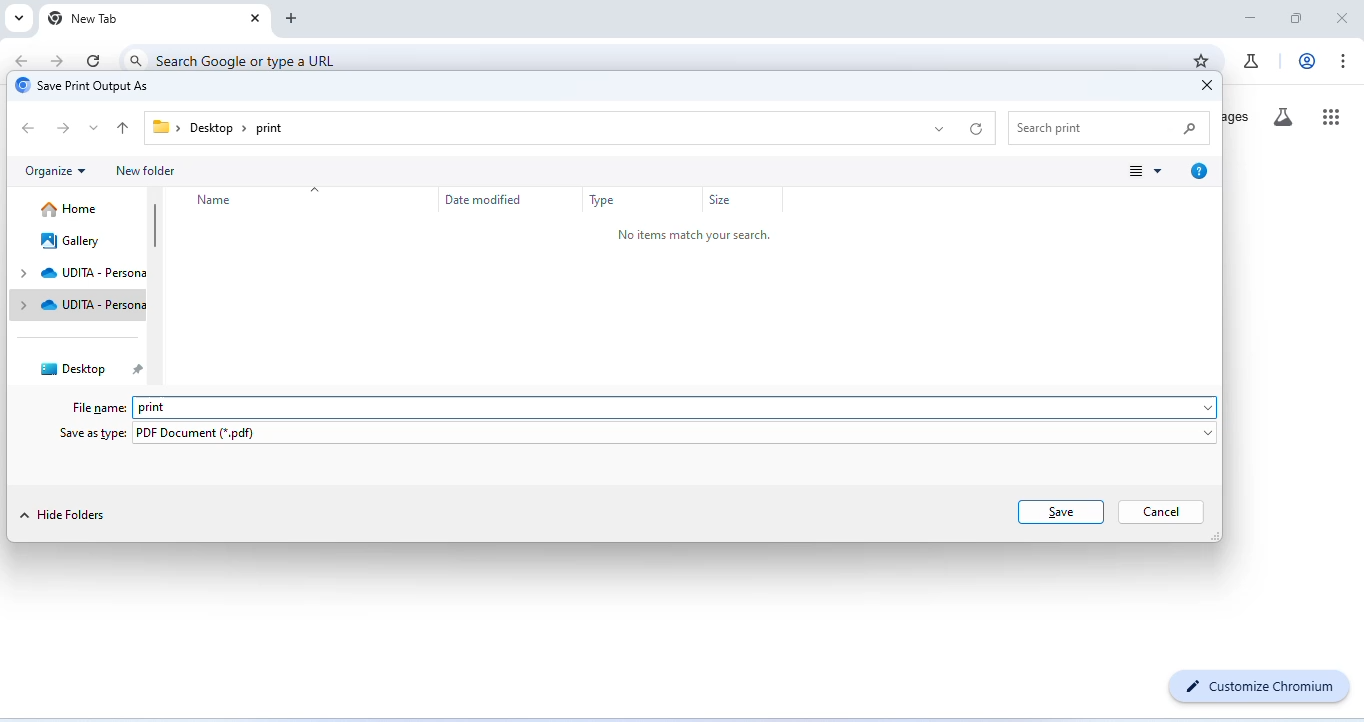 This screenshot has width=1364, height=722. Describe the element at coordinates (1304, 61) in the screenshot. I see `account` at that location.